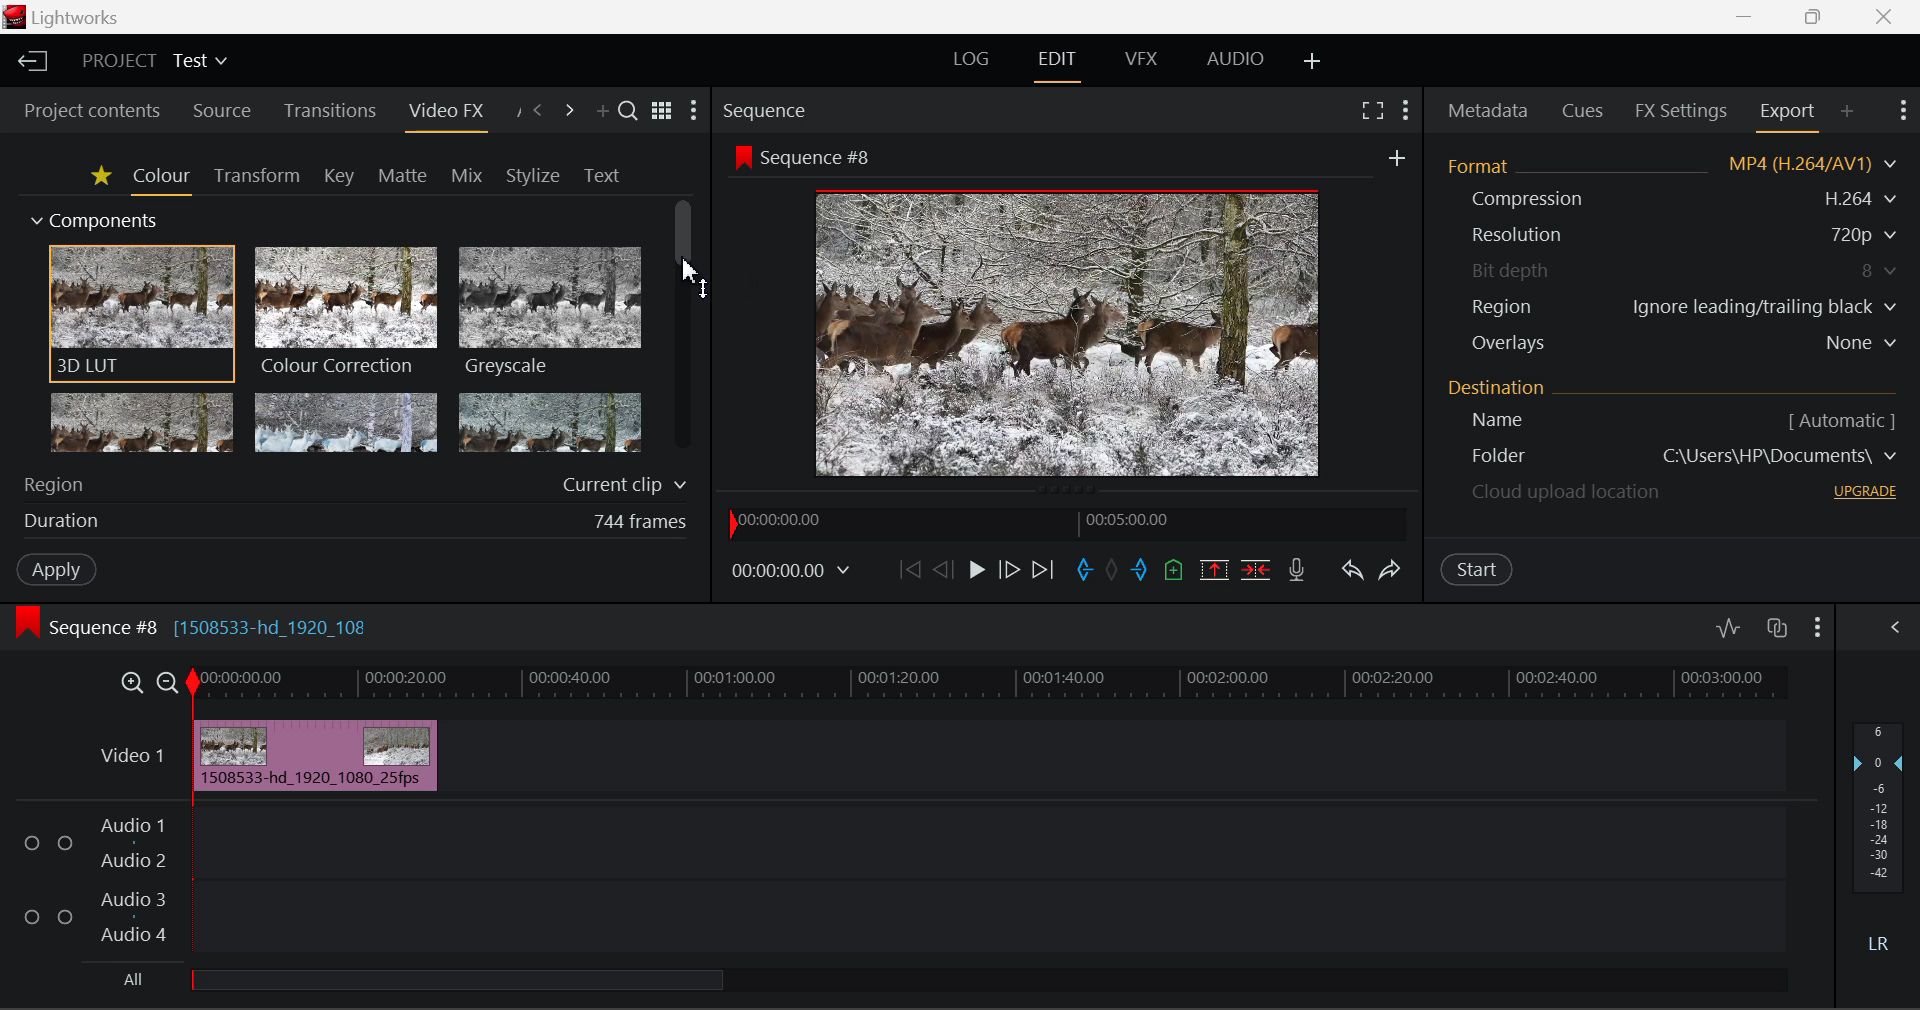 This screenshot has width=1920, height=1010. What do you see at coordinates (223, 114) in the screenshot?
I see `Source` at bounding box center [223, 114].